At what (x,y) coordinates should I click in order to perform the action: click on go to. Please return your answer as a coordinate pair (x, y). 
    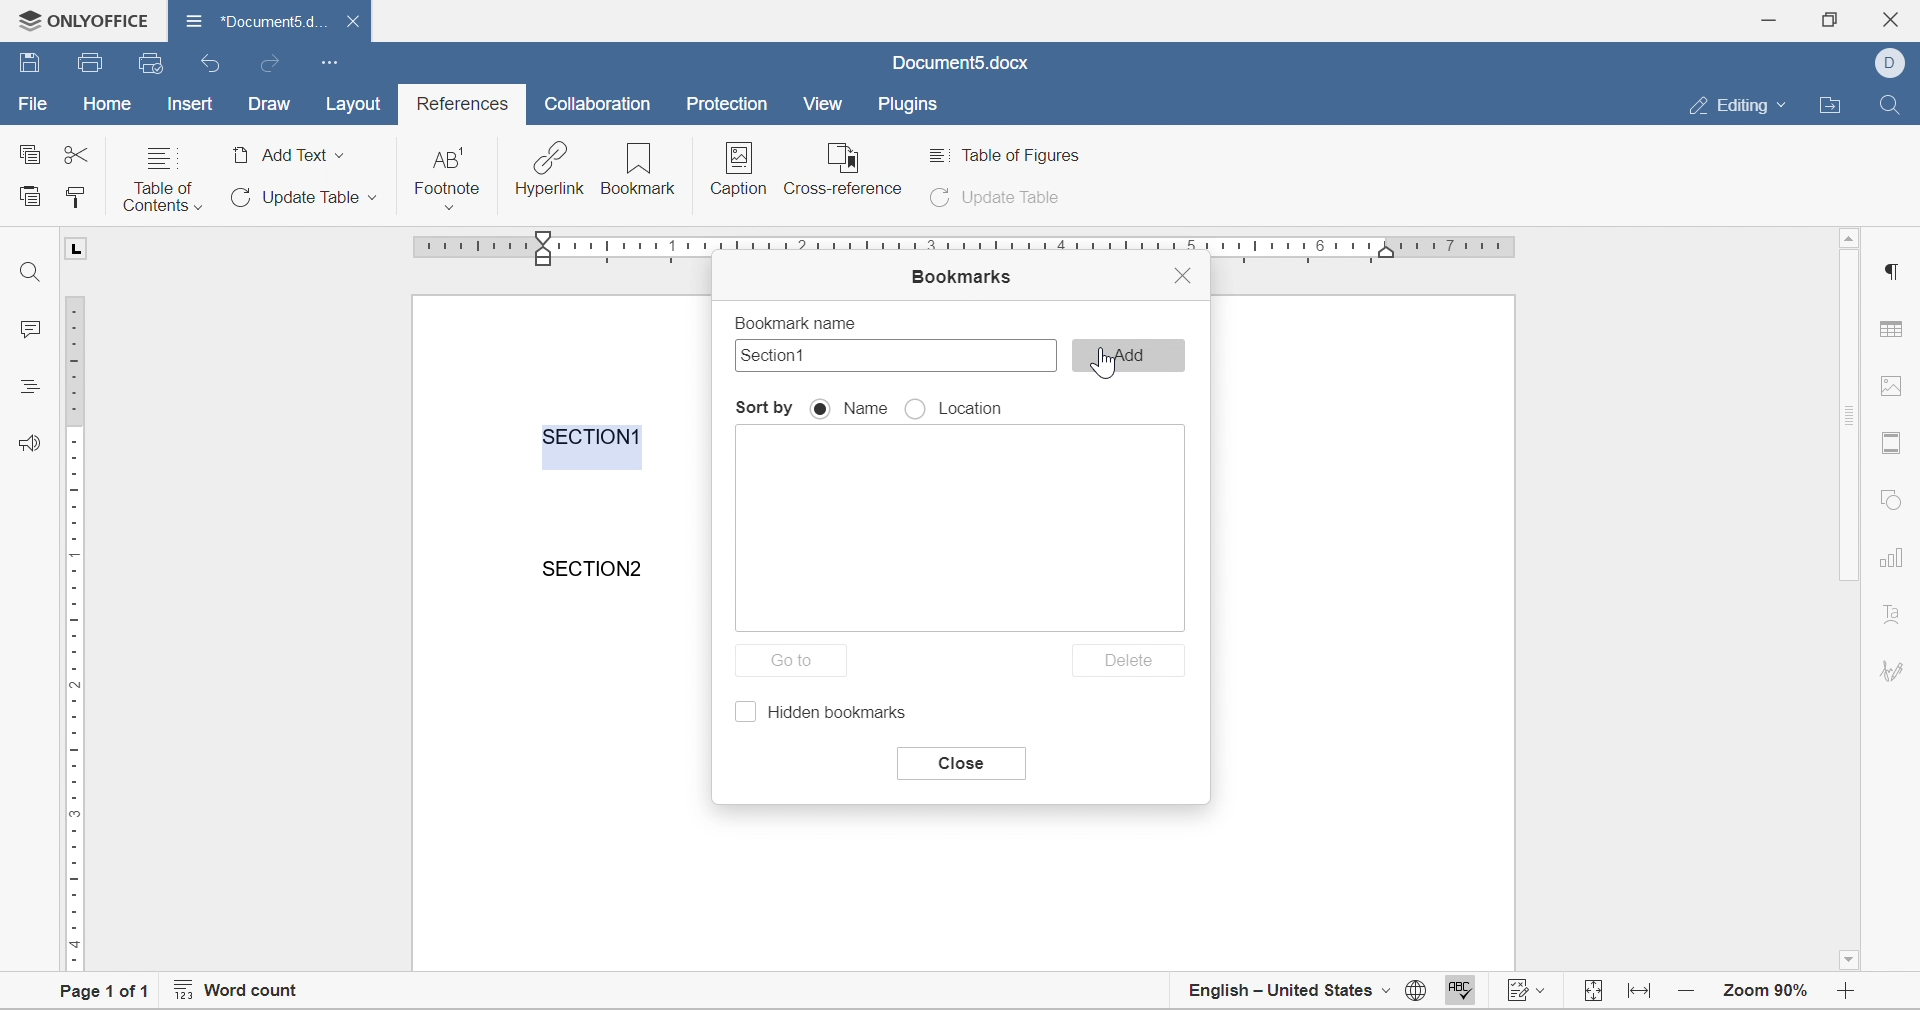
    Looking at the image, I should click on (797, 663).